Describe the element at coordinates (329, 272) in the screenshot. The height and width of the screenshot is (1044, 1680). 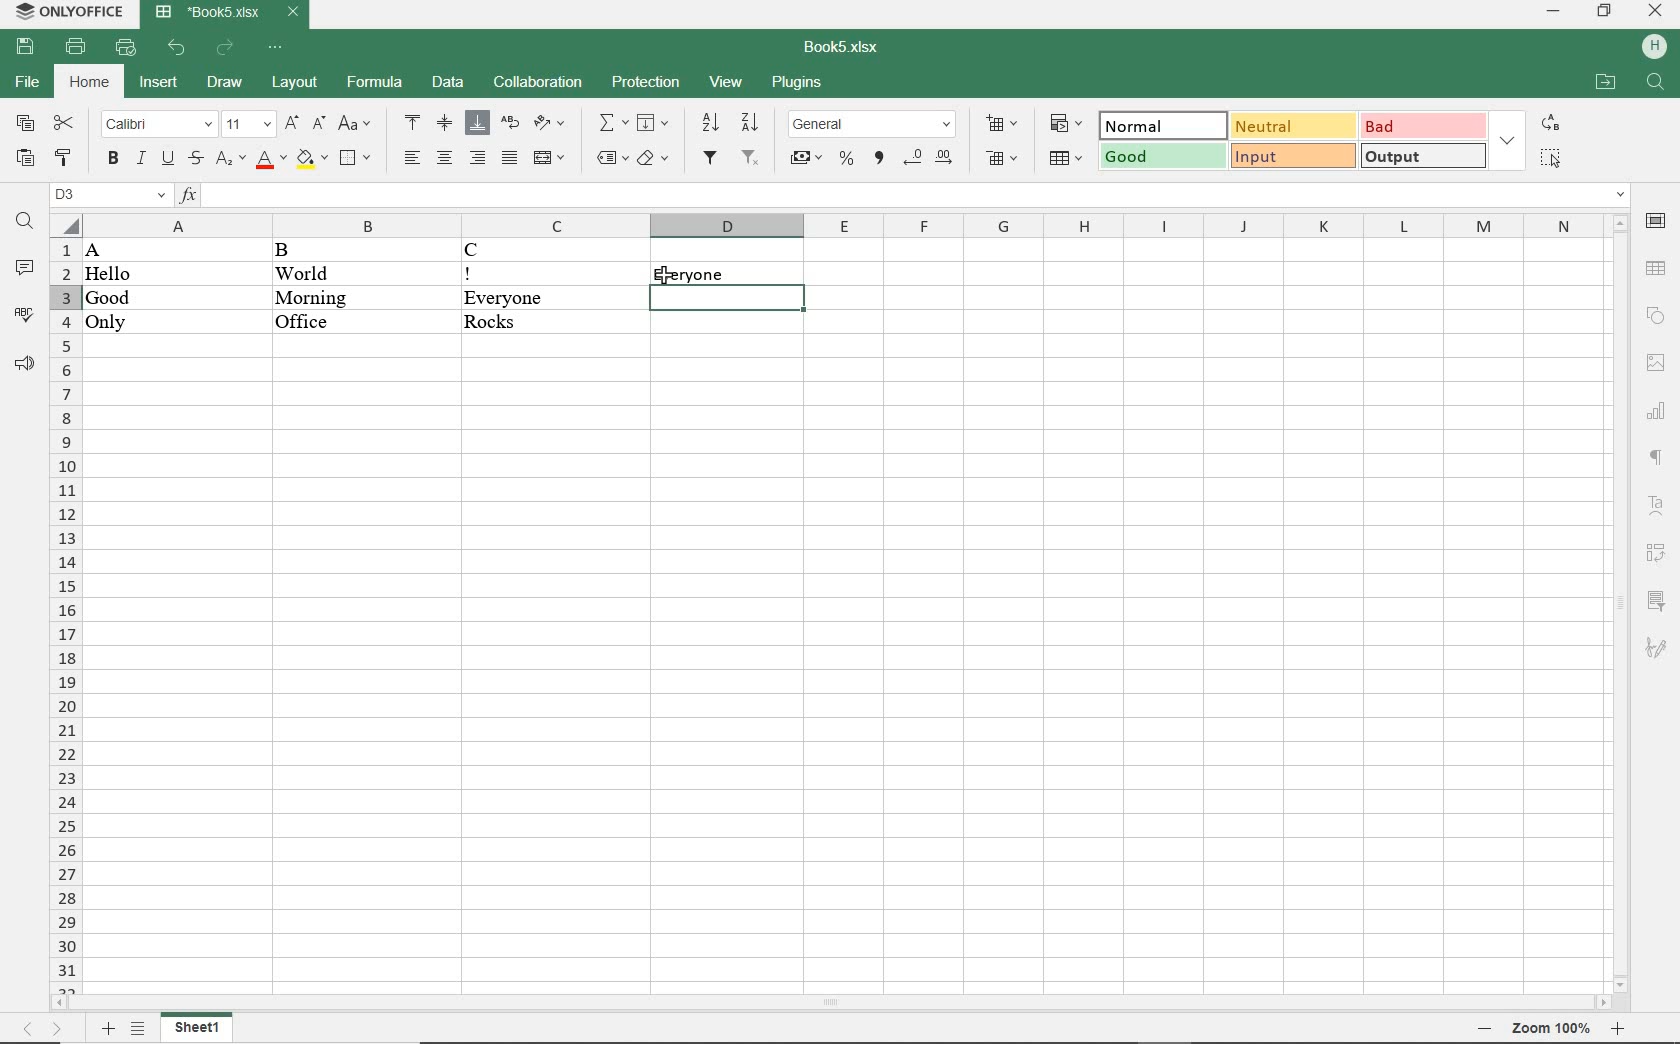
I see `World` at that location.